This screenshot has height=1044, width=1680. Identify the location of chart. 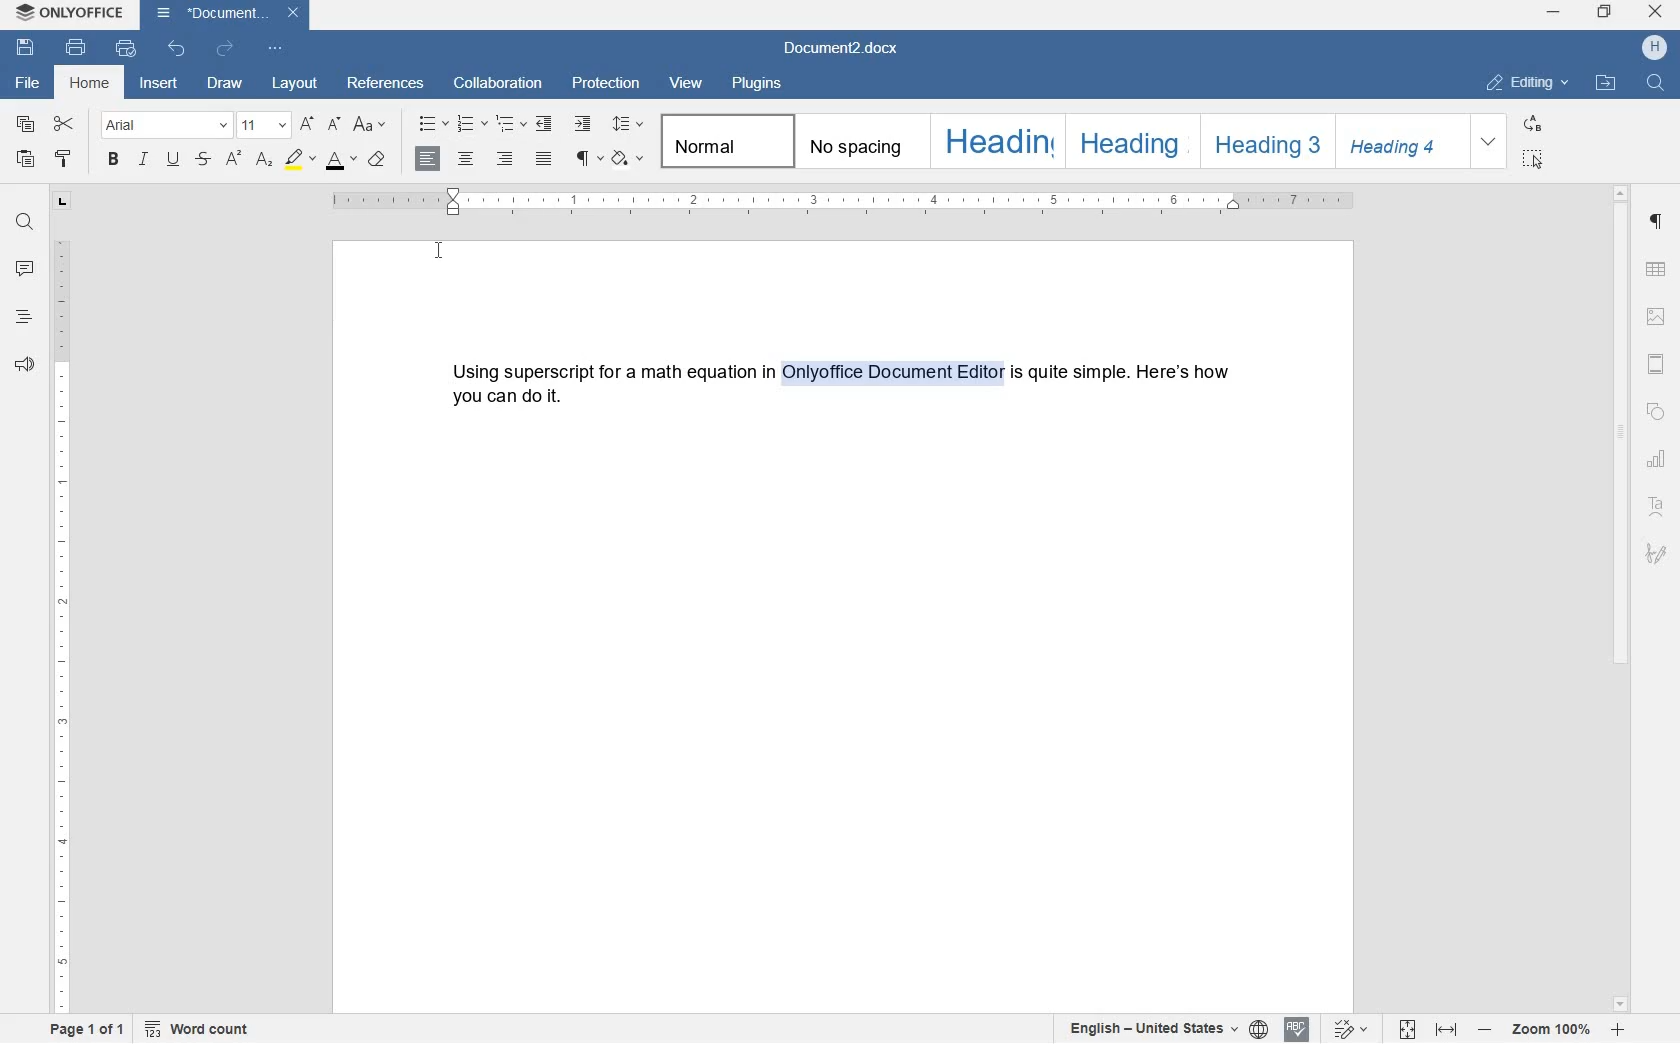
(1658, 459).